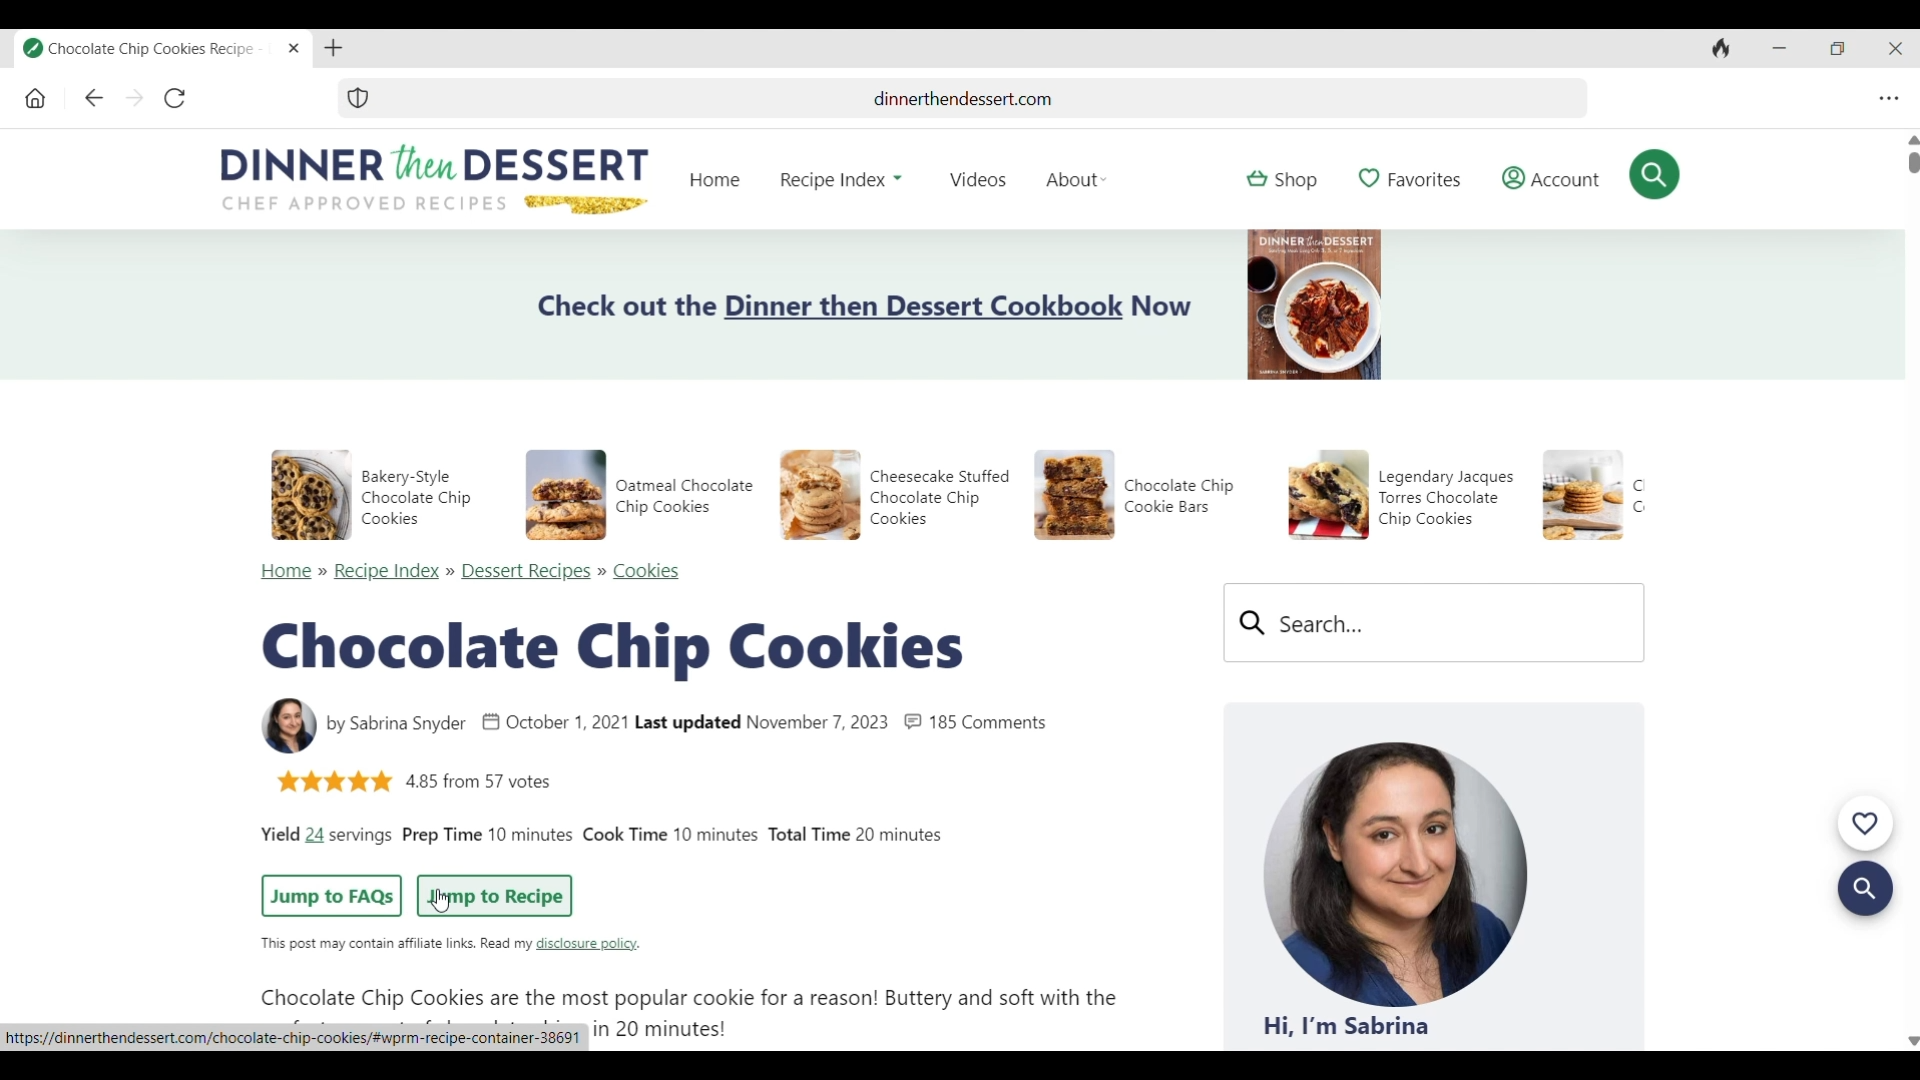  What do you see at coordinates (358, 98) in the screenshot?
I see `Browser protection symbol` at bounding box center [358, 98].